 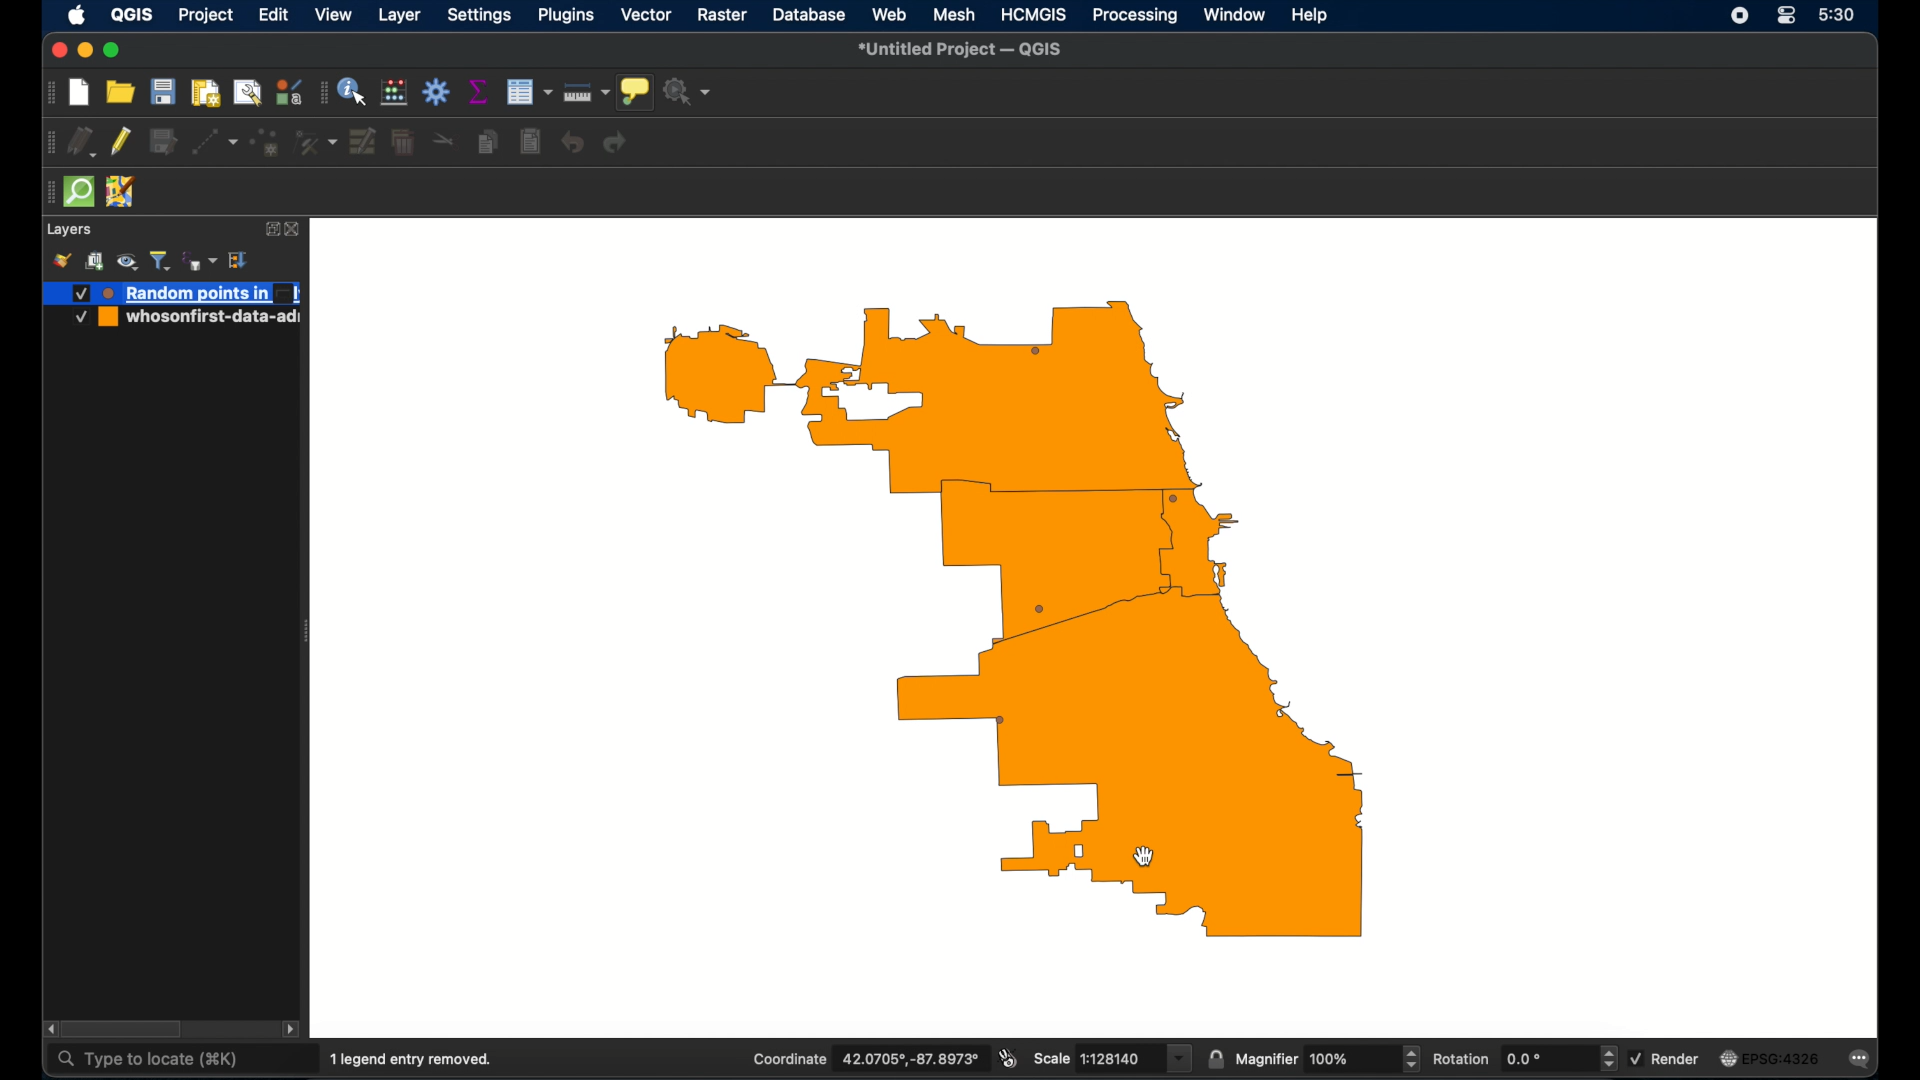 I want to click on manage map theme, so click(x=129, y=262).